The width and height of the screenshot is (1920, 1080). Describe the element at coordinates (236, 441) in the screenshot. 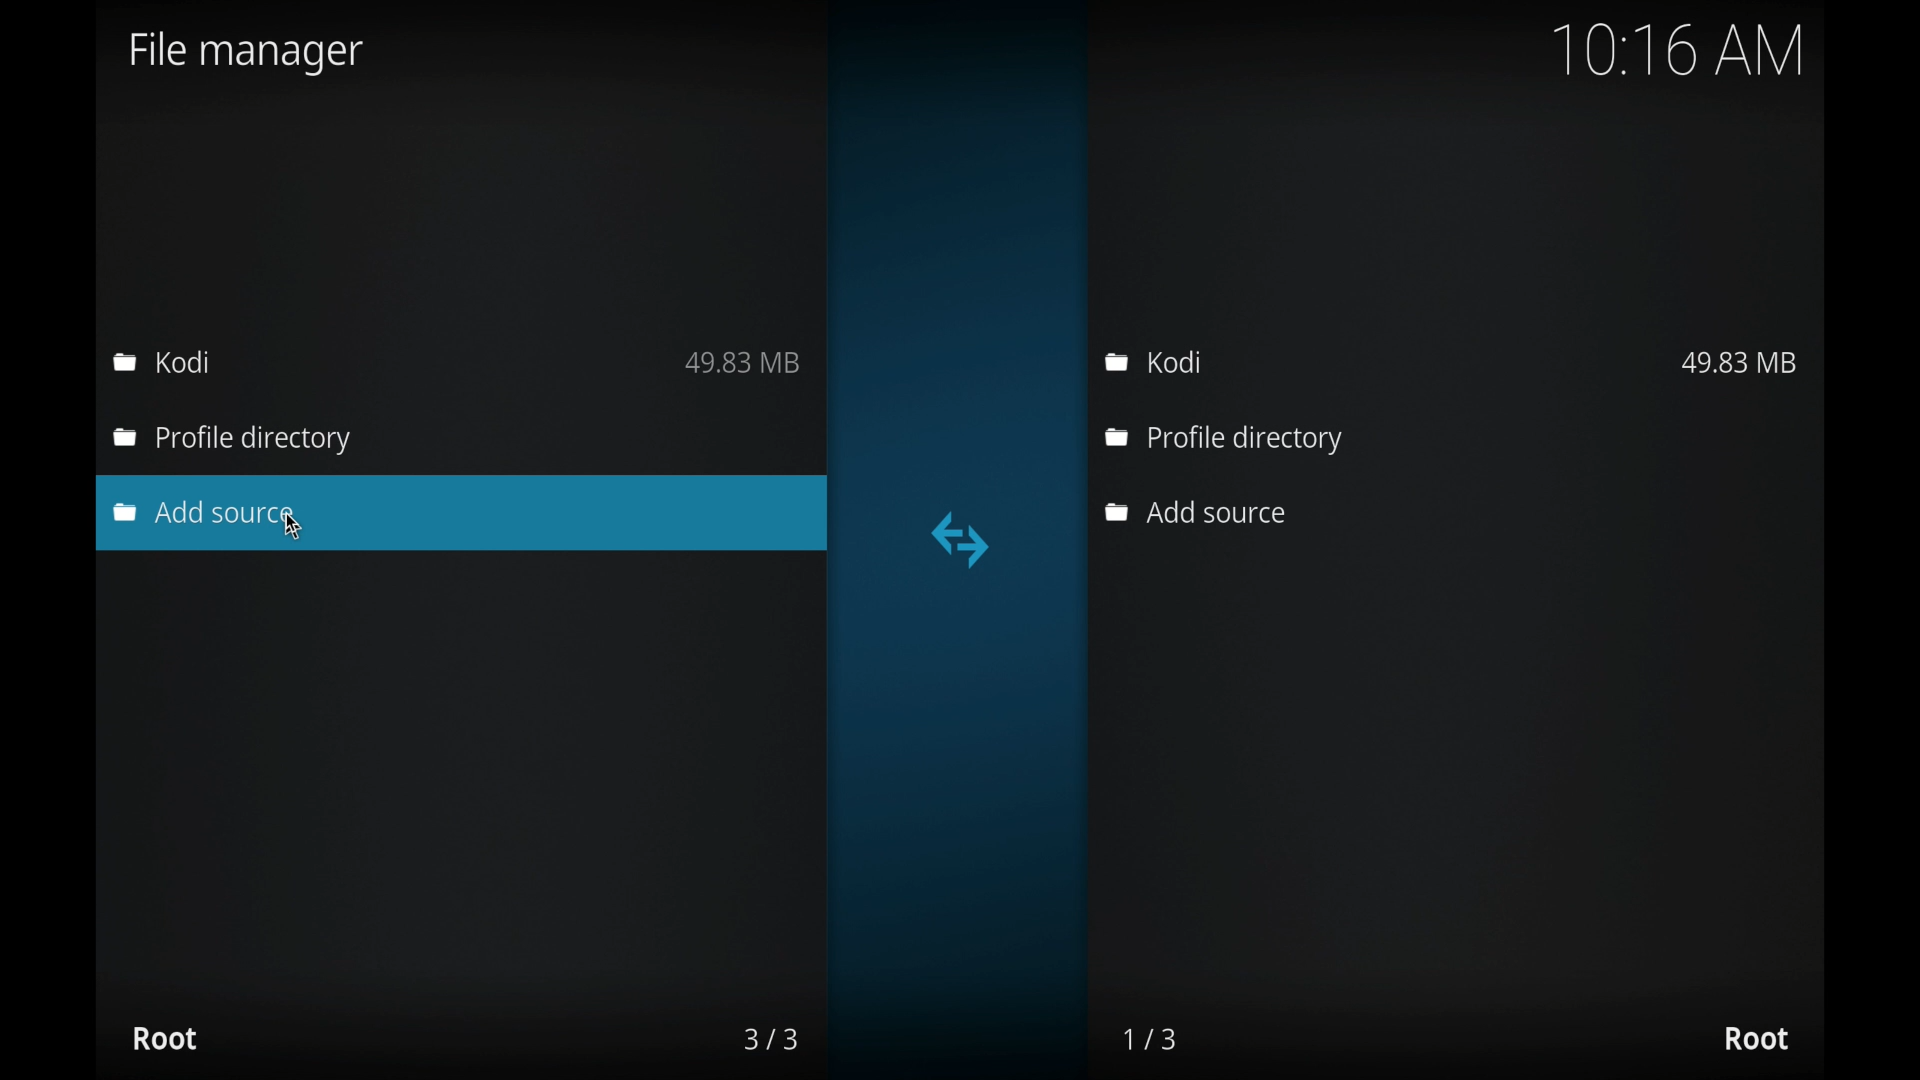

I see `profile directory` at that location.